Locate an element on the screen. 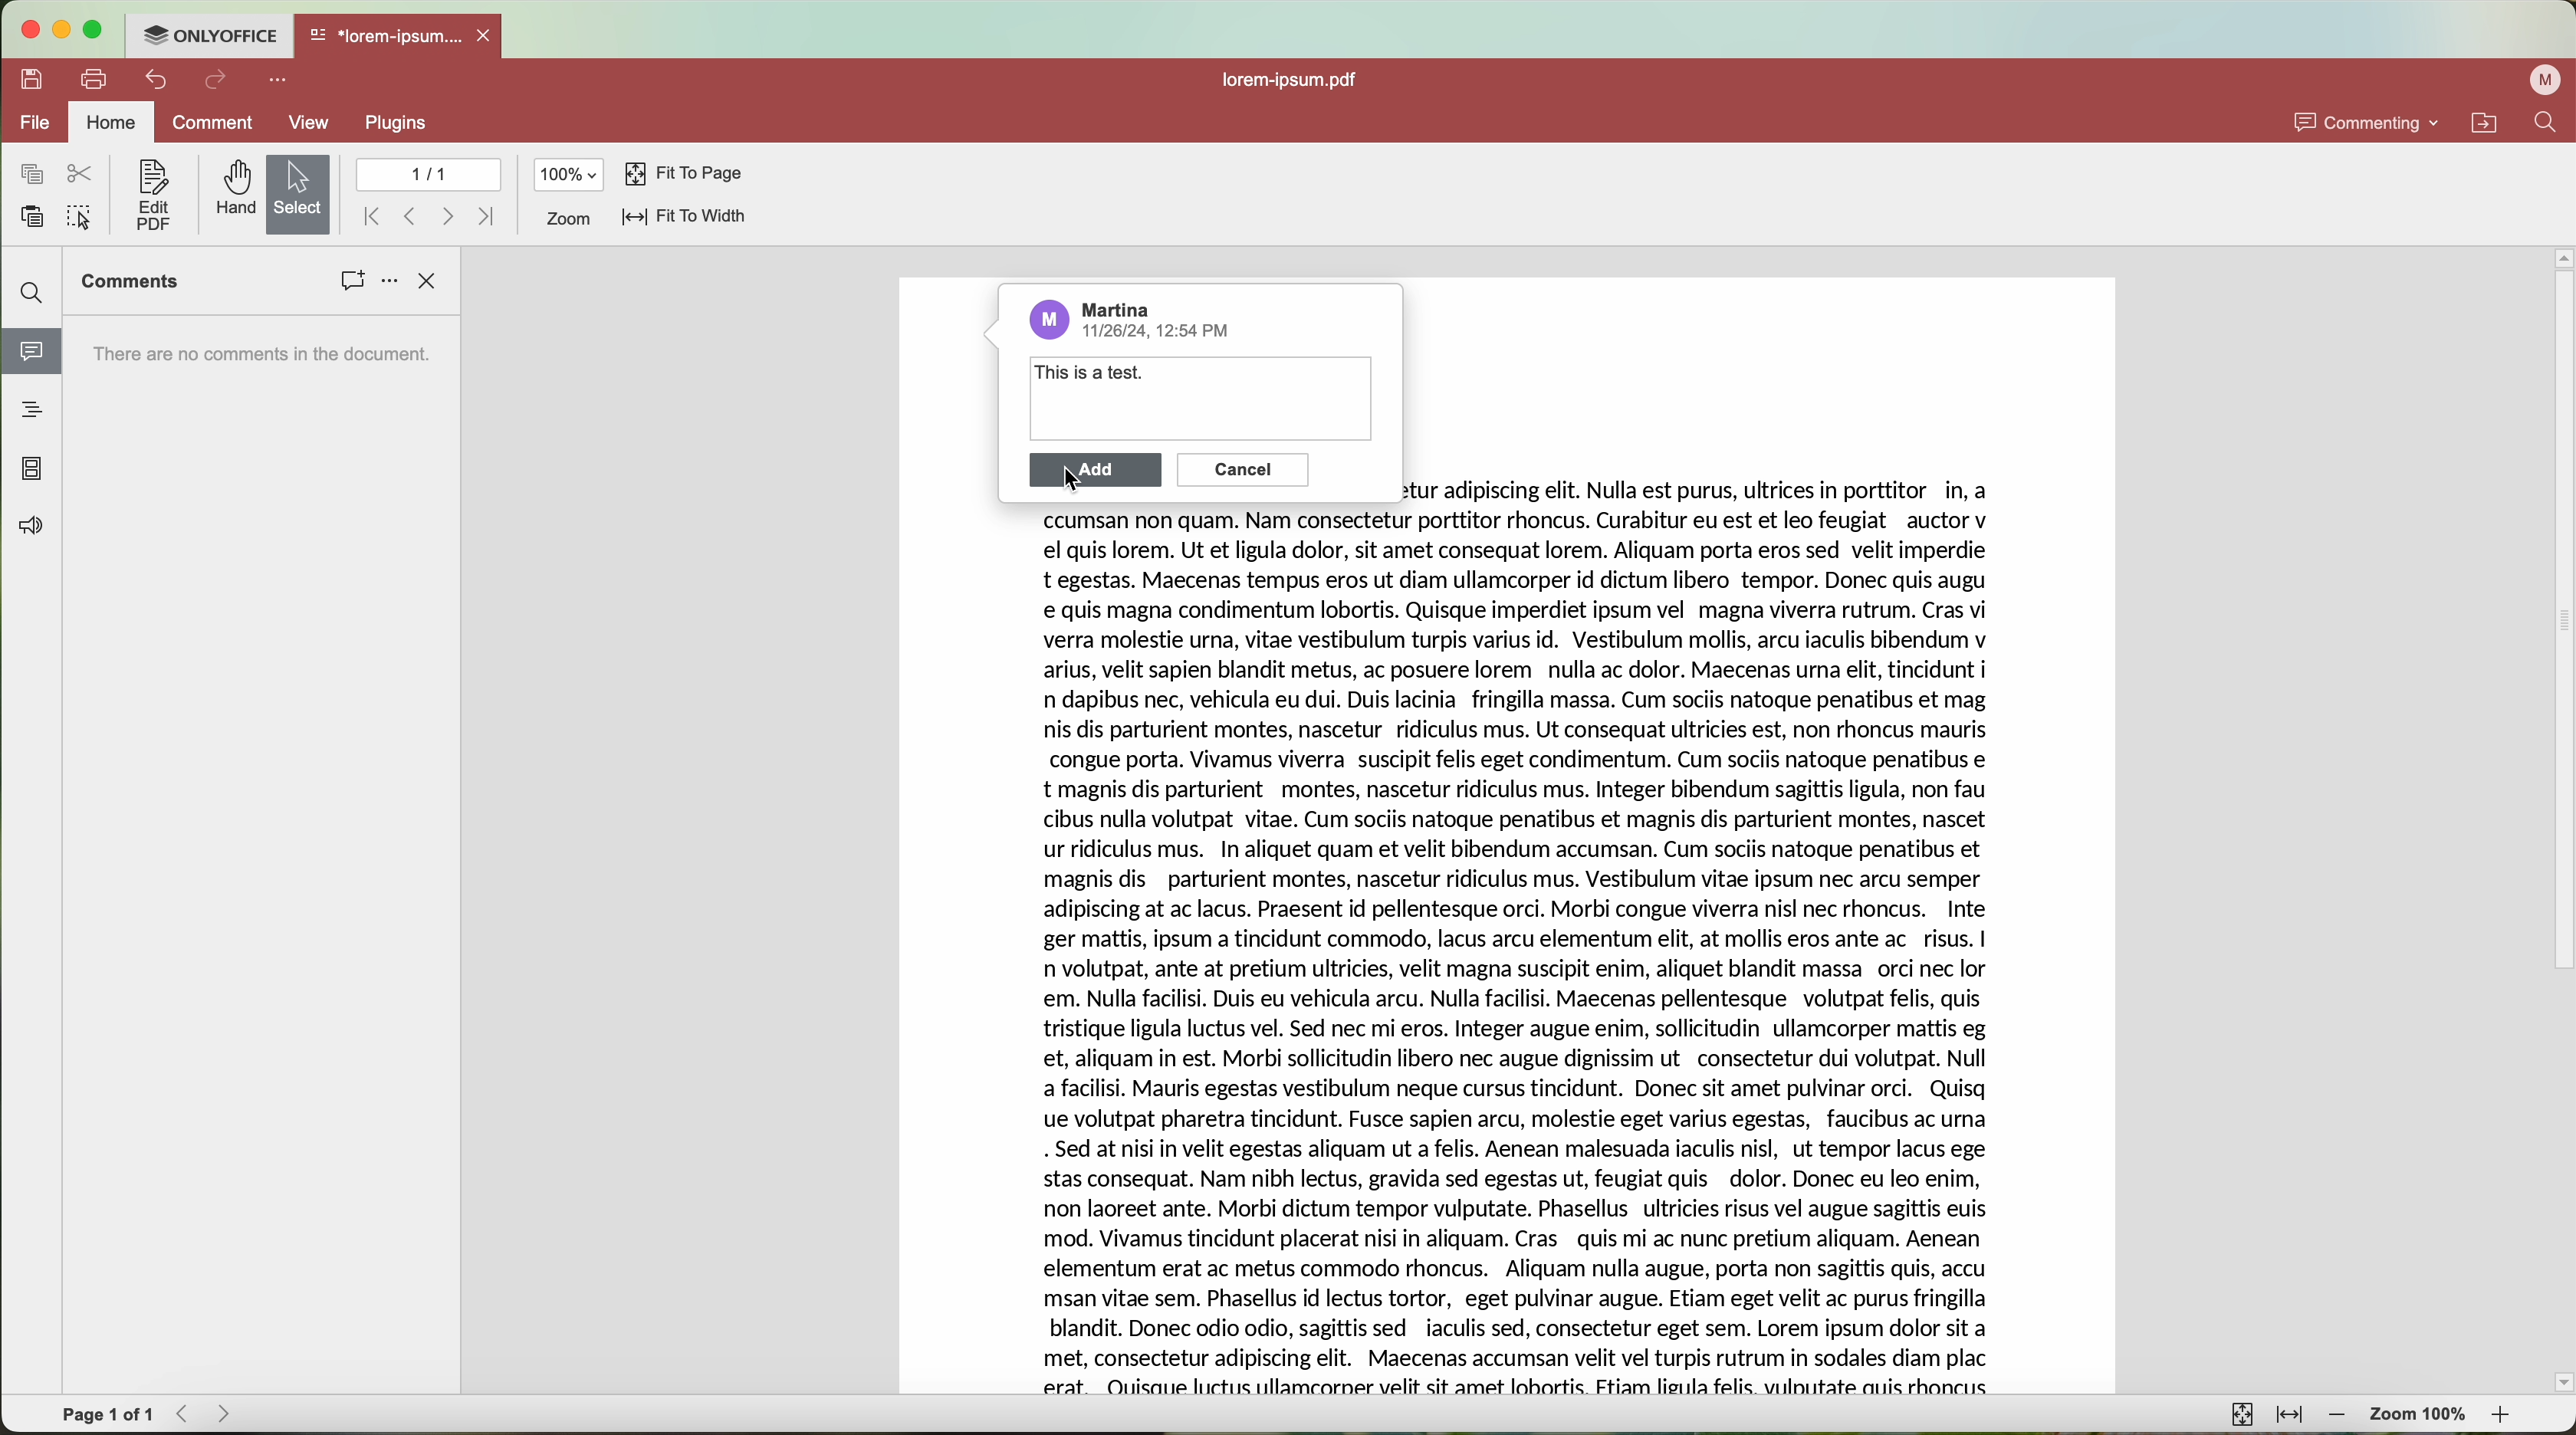  page thumbnails is located at coordinates (31, 470).